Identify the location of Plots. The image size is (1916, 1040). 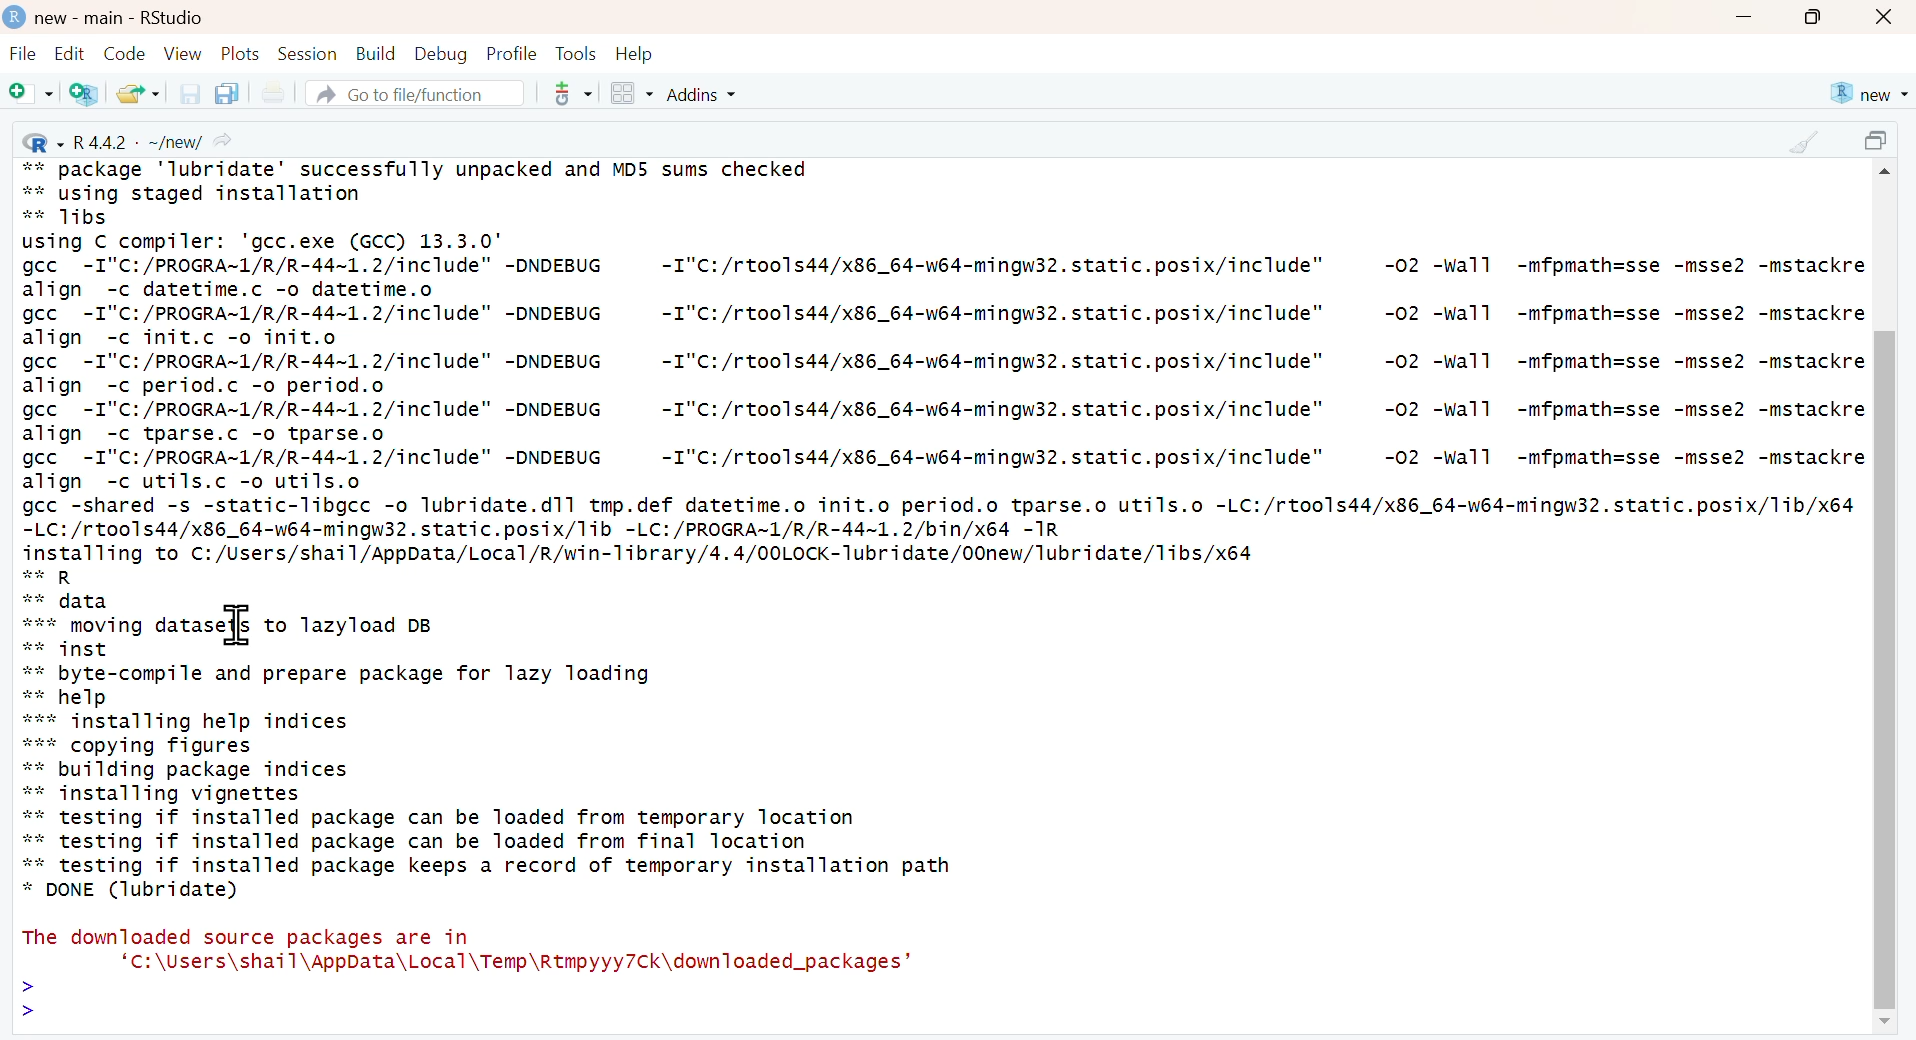
(241, 53).